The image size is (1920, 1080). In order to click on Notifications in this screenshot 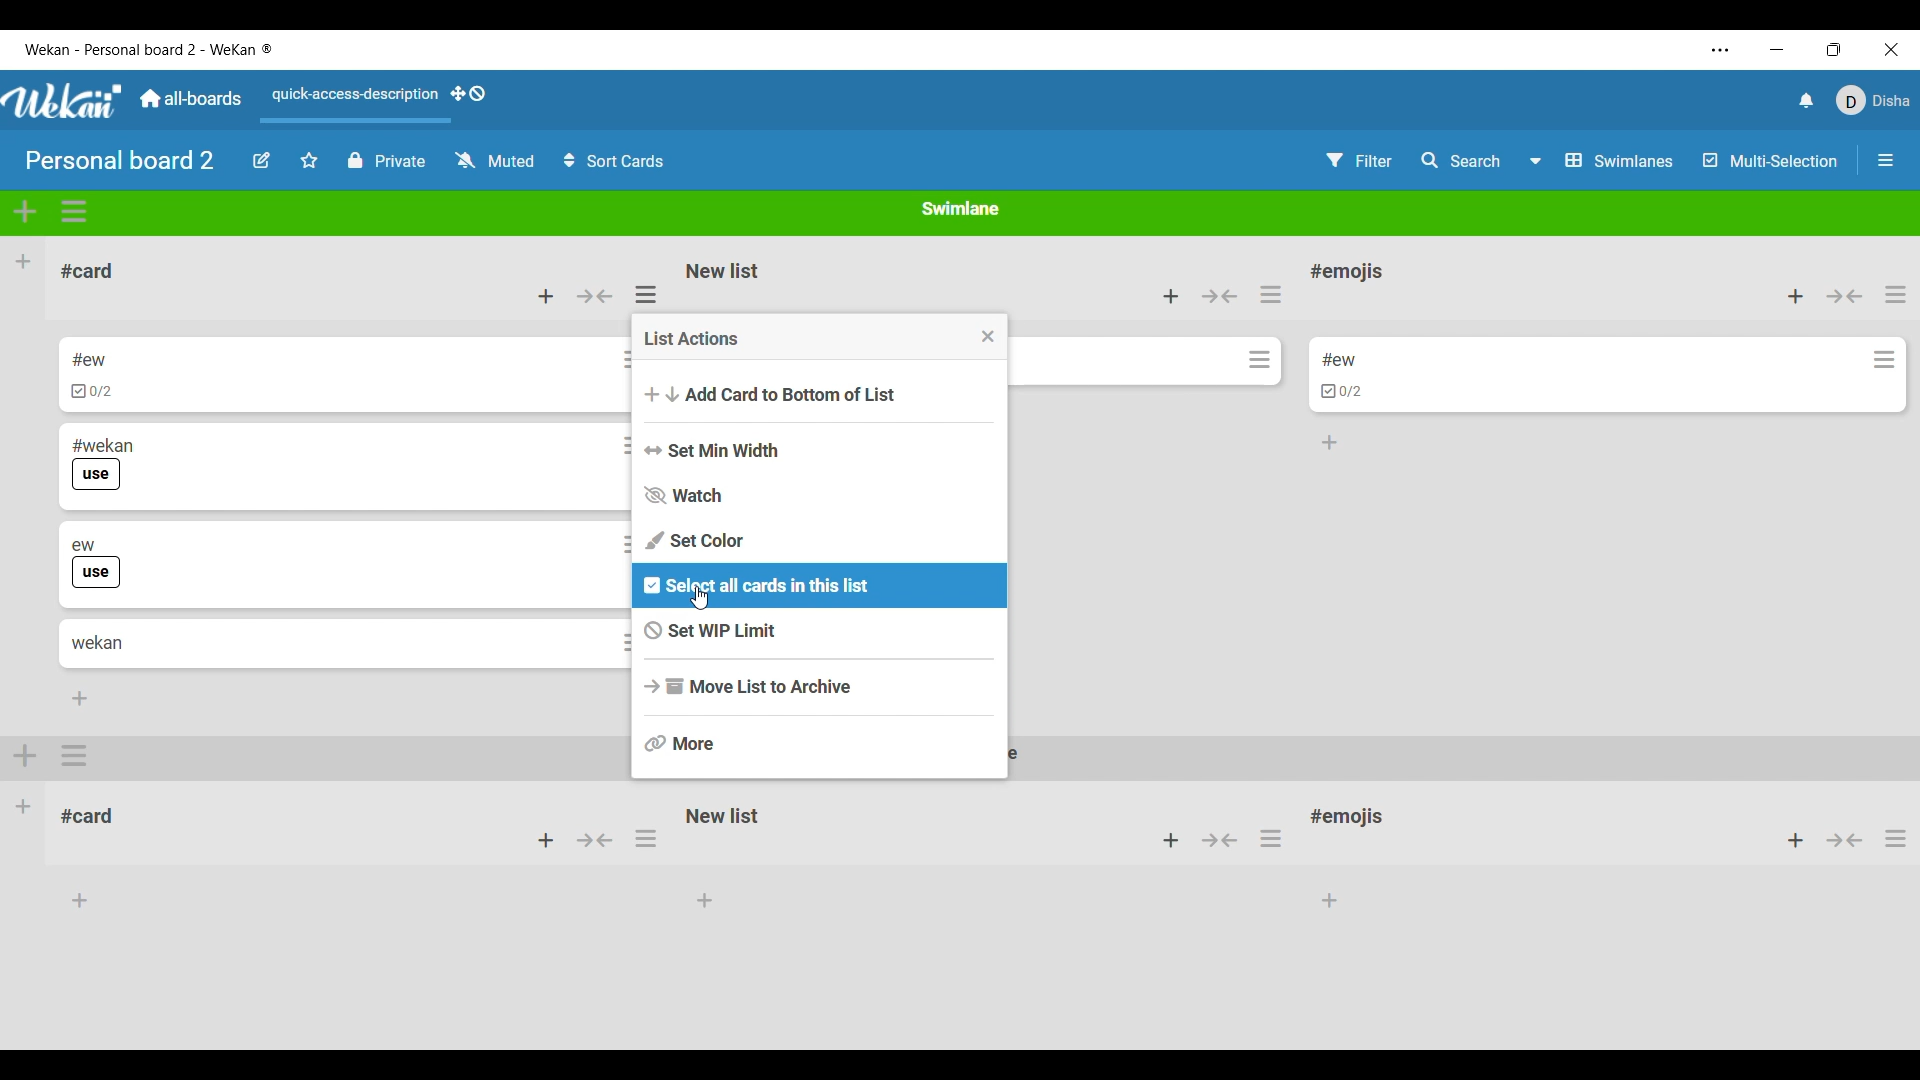, I will do `click(1808, 100)`.